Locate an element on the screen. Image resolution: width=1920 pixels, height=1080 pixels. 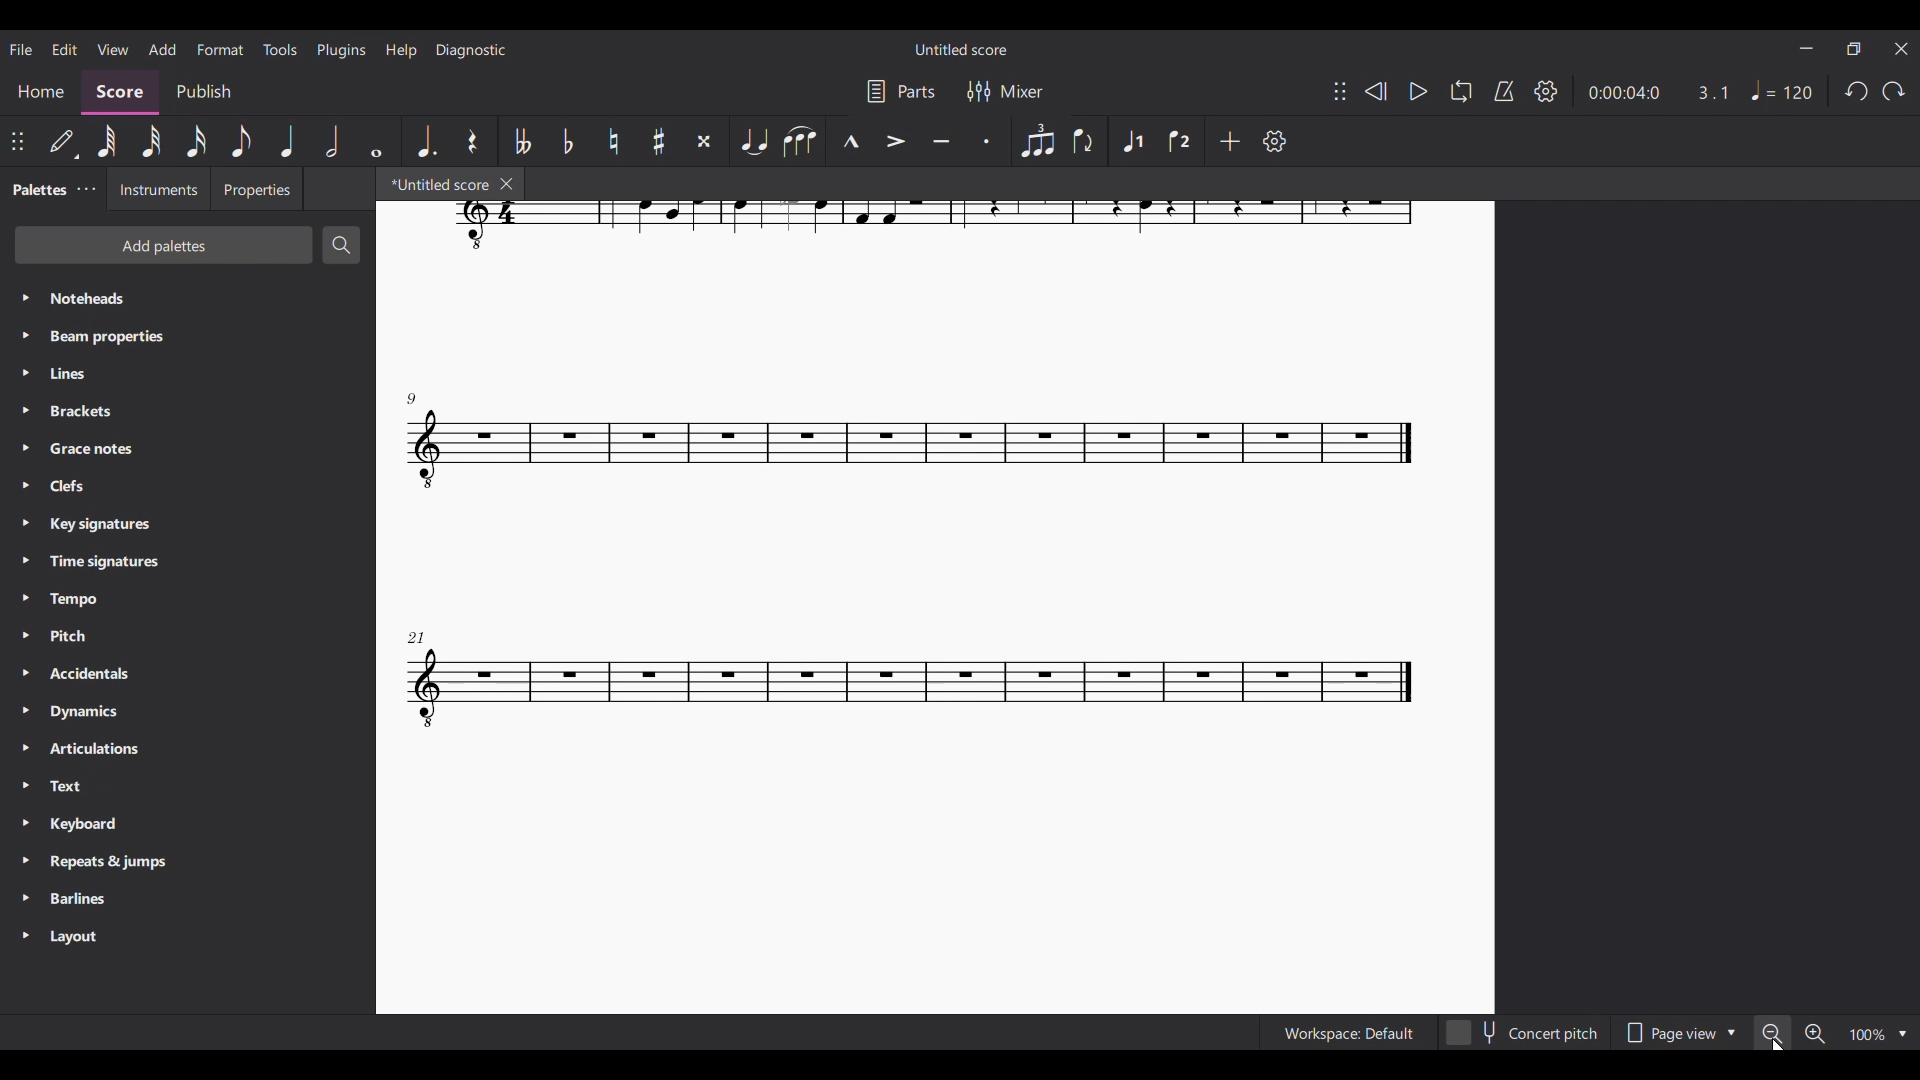
Undo is located at coordinates (1857, 91).